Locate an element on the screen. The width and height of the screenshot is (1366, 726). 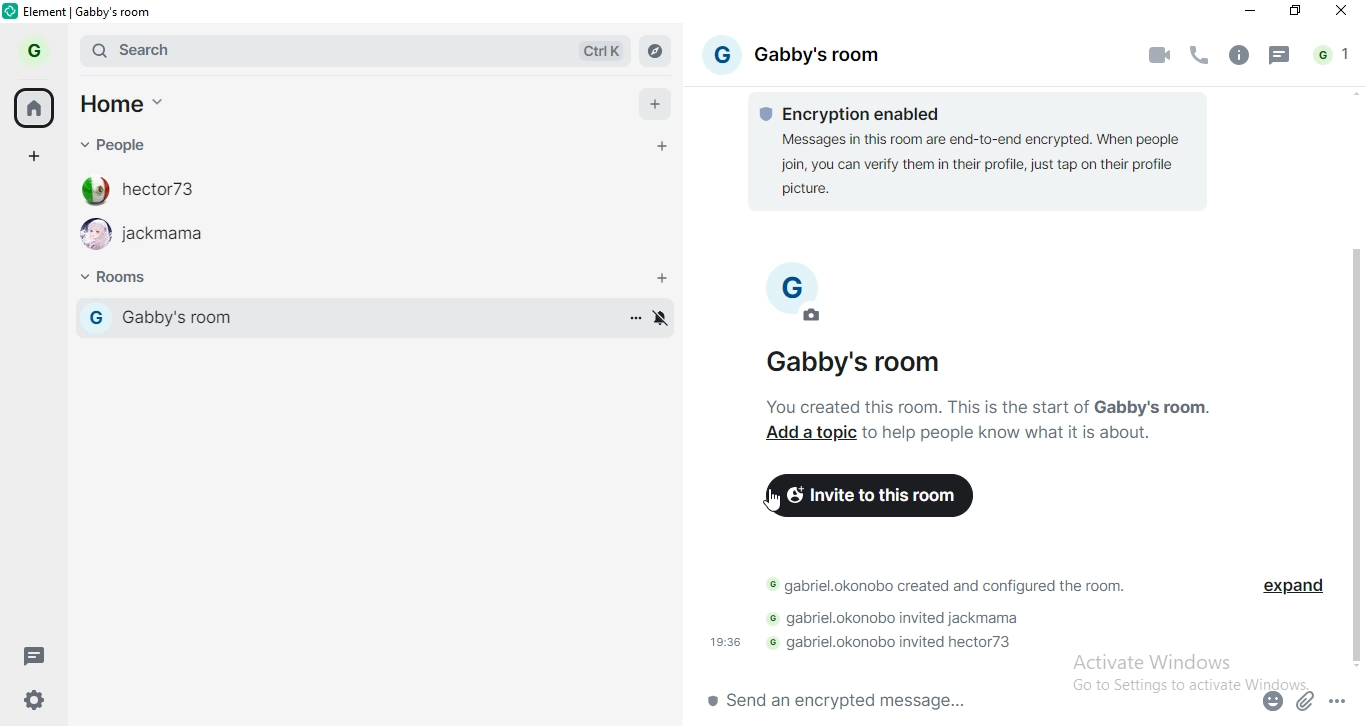
navigate is located at coordinates (658, 54).